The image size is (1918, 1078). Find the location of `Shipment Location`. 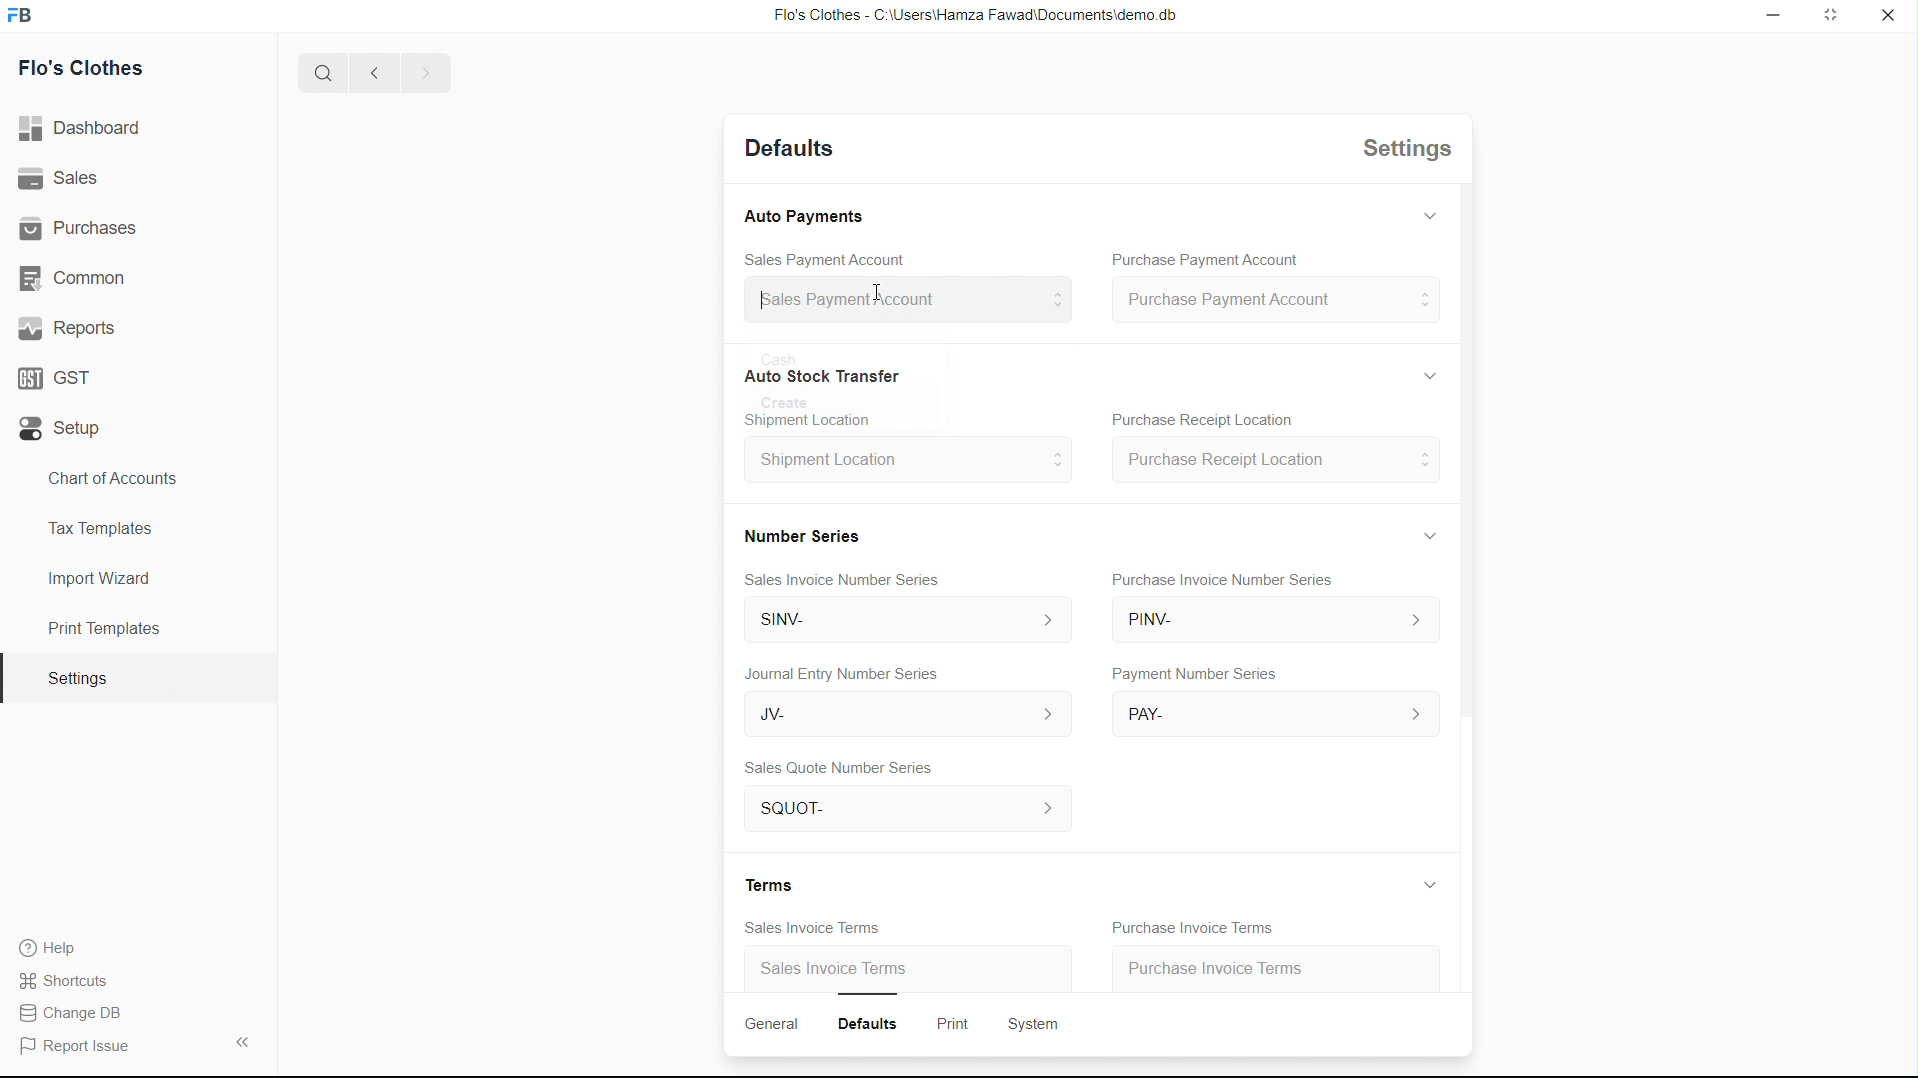

Shipment Location is located at coordinates (902, 467).